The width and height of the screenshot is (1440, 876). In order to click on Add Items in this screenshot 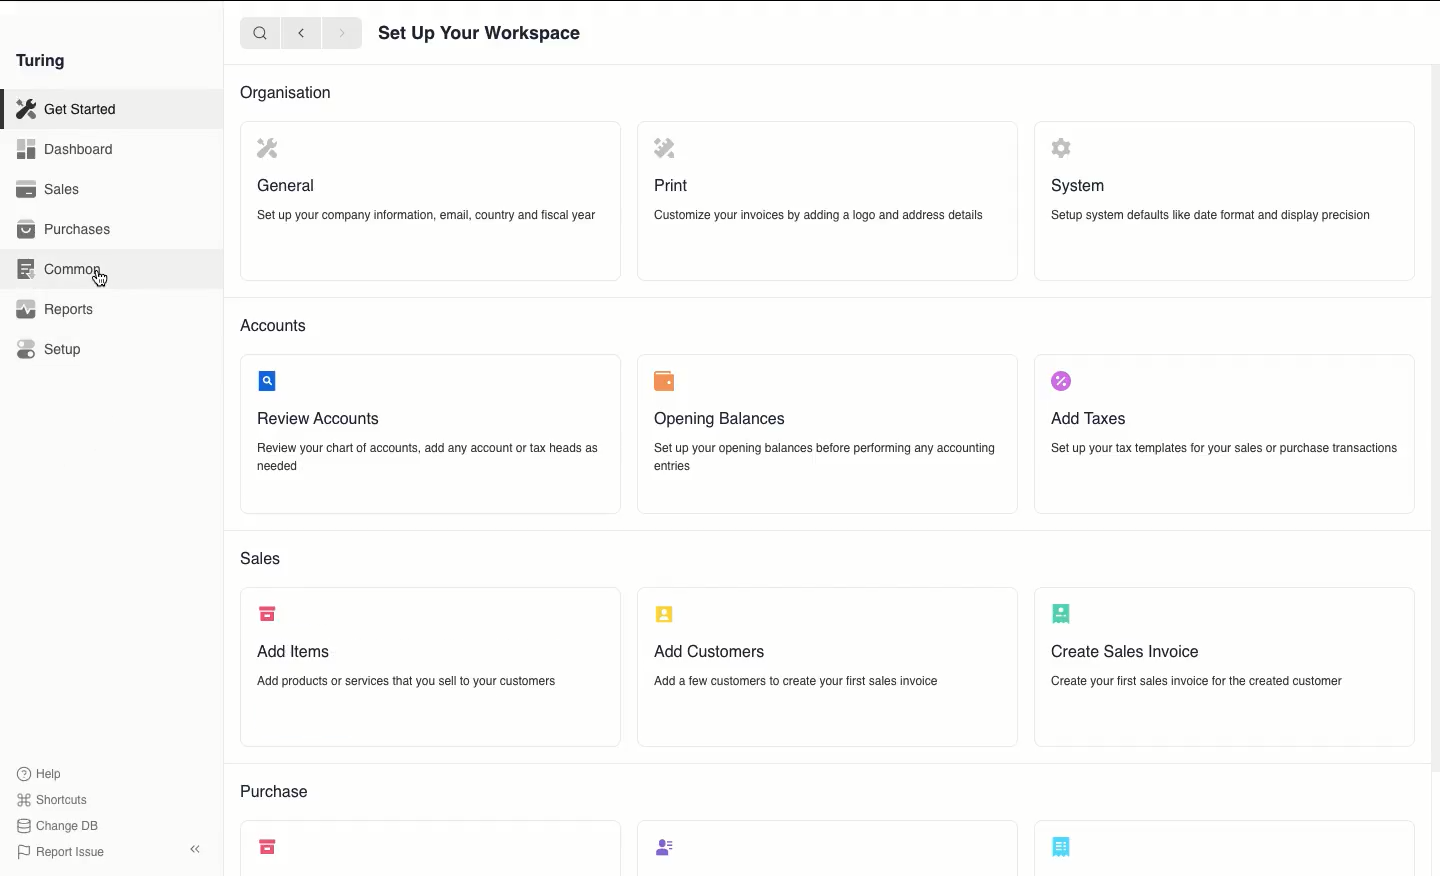, I will do `click(295, 630)`.